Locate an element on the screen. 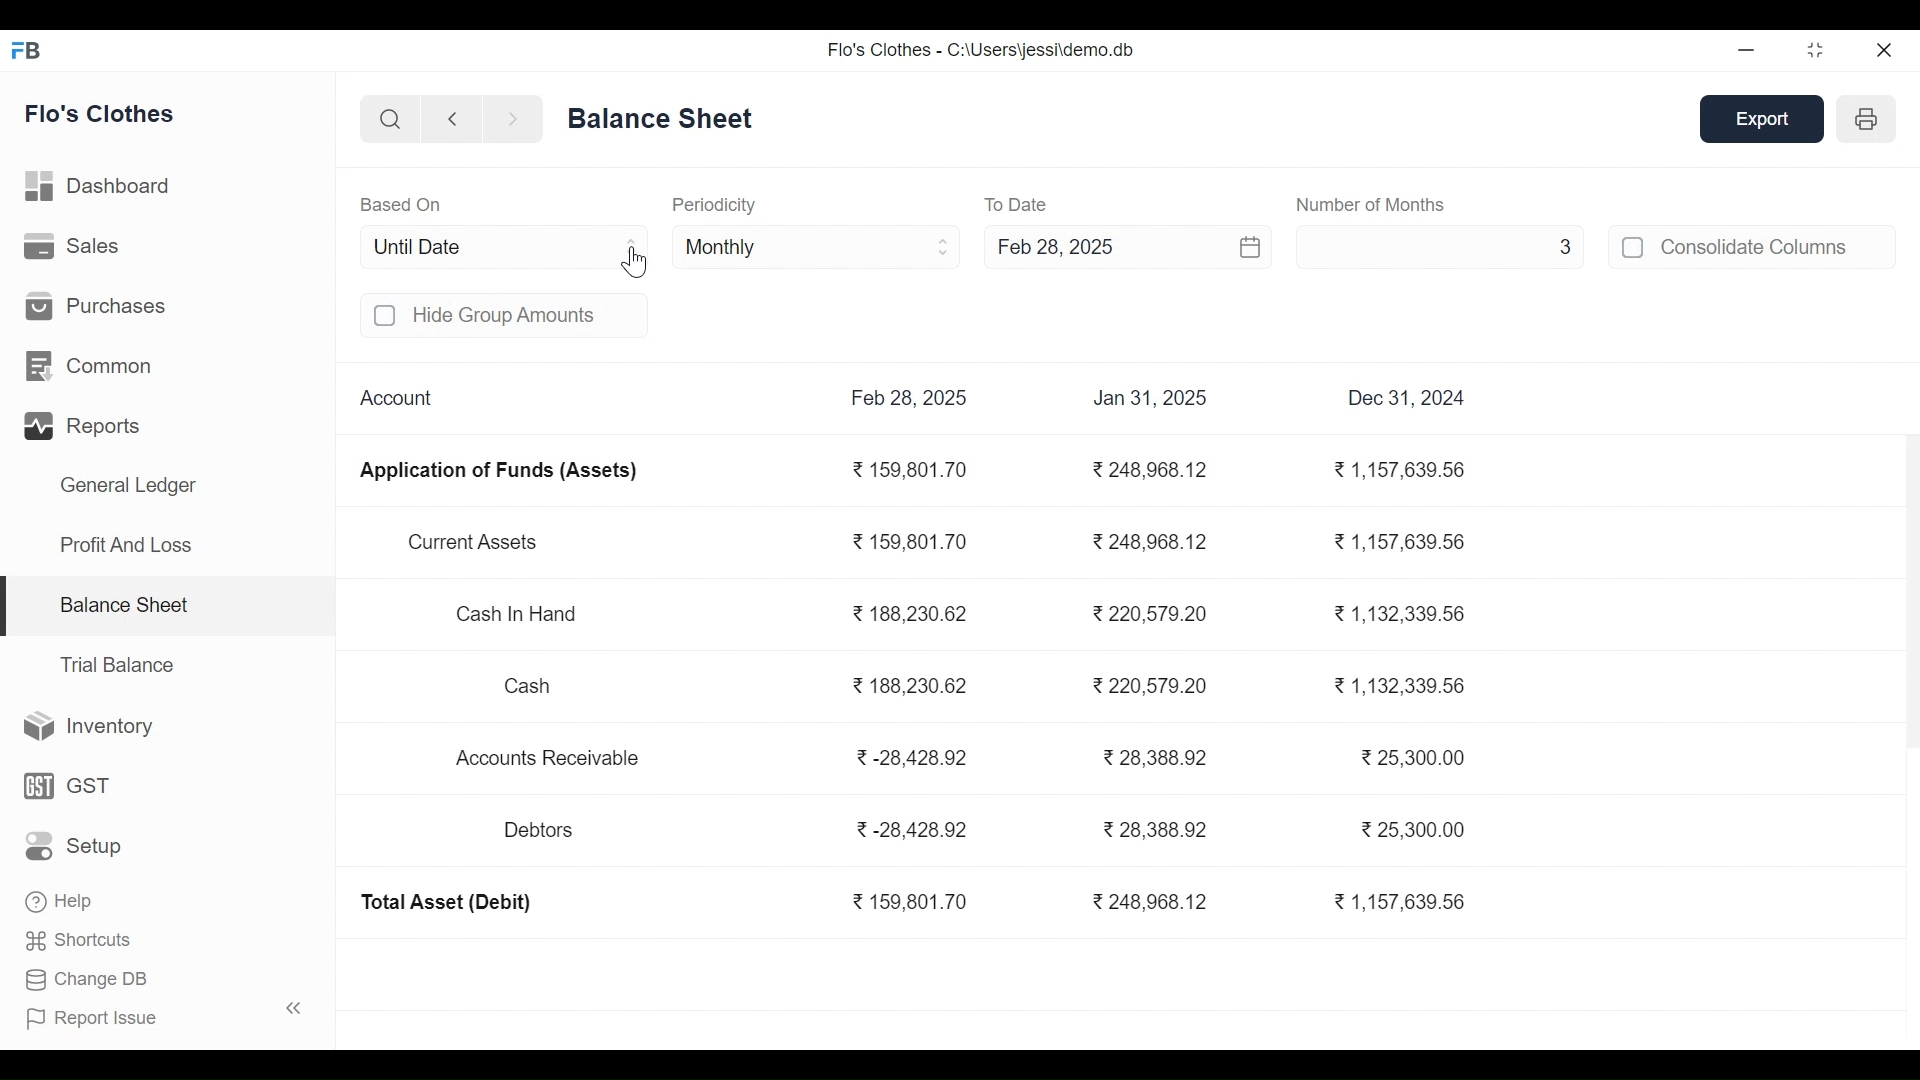 This screenshot has height=1080, width=1920. dashboard is located at coordinates (101, 190).